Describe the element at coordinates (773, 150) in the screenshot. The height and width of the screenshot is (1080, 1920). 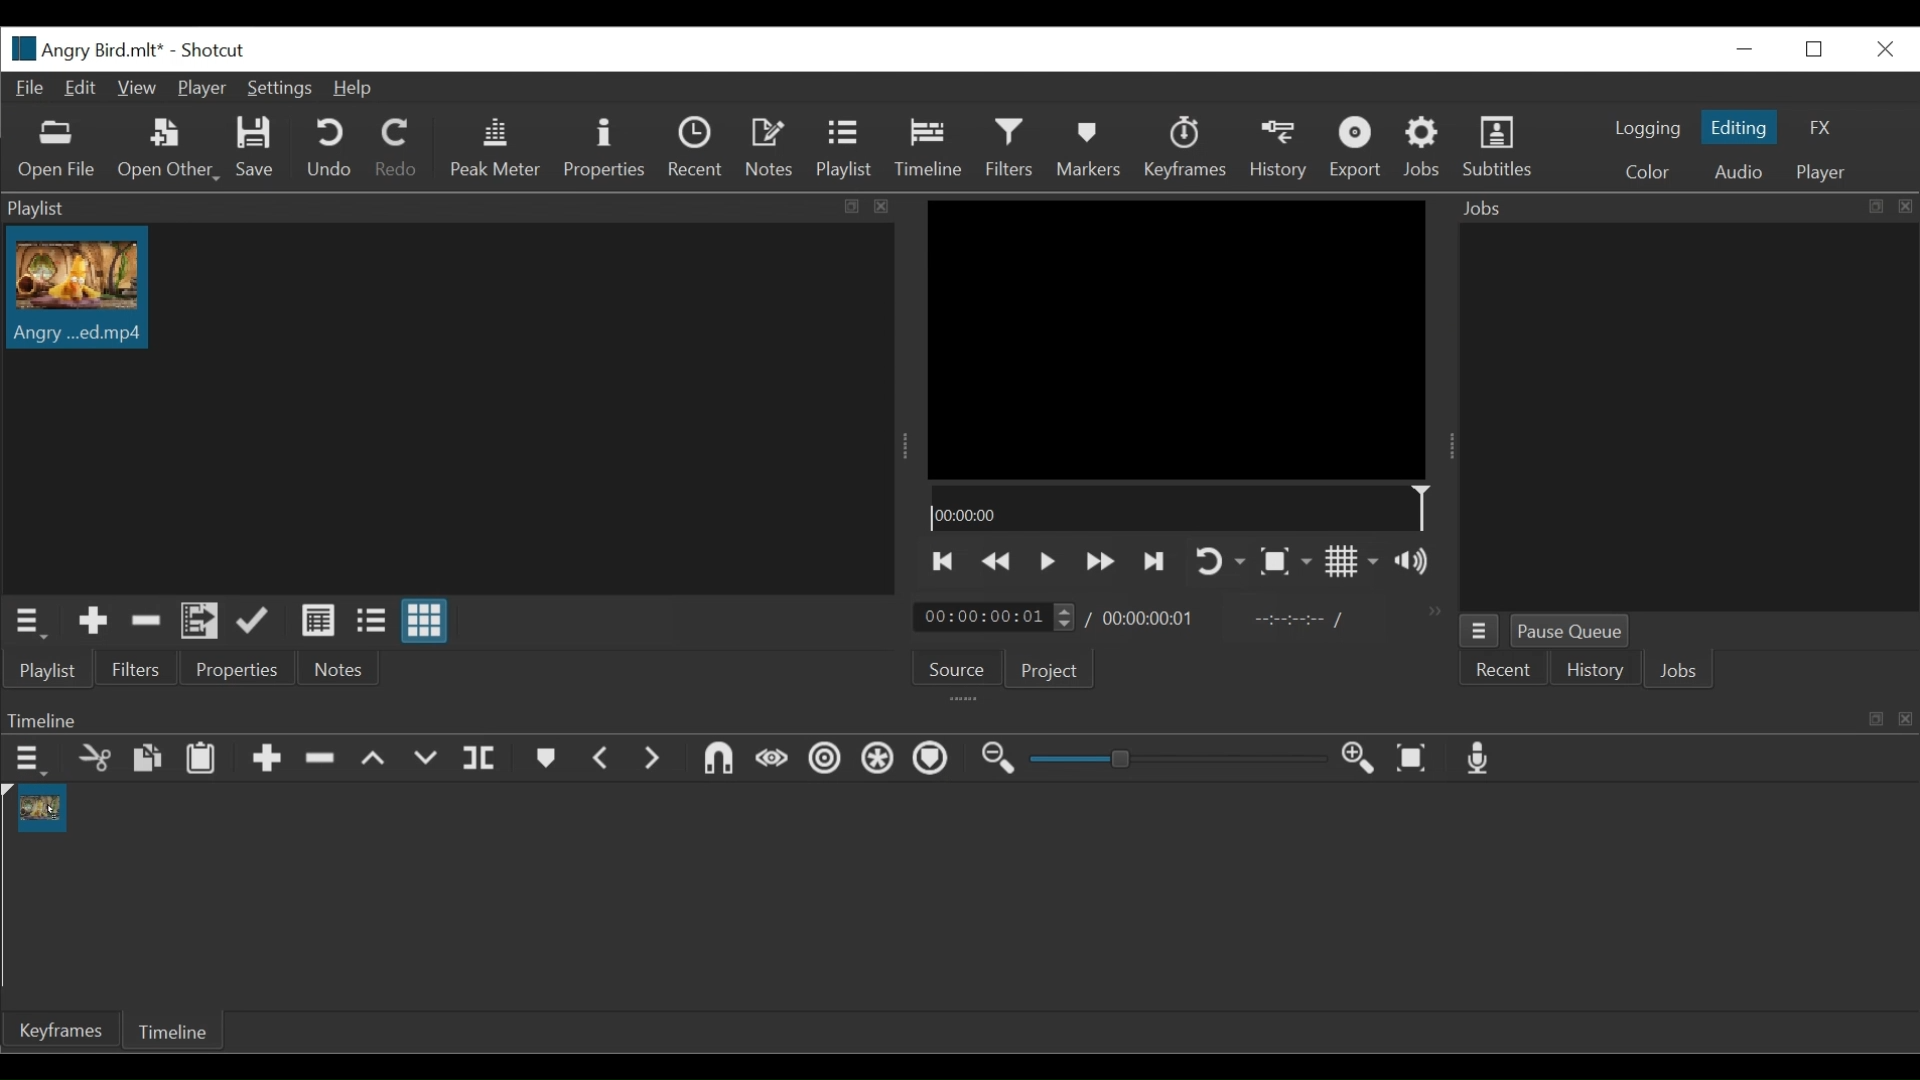
I see `Notes` at that location.